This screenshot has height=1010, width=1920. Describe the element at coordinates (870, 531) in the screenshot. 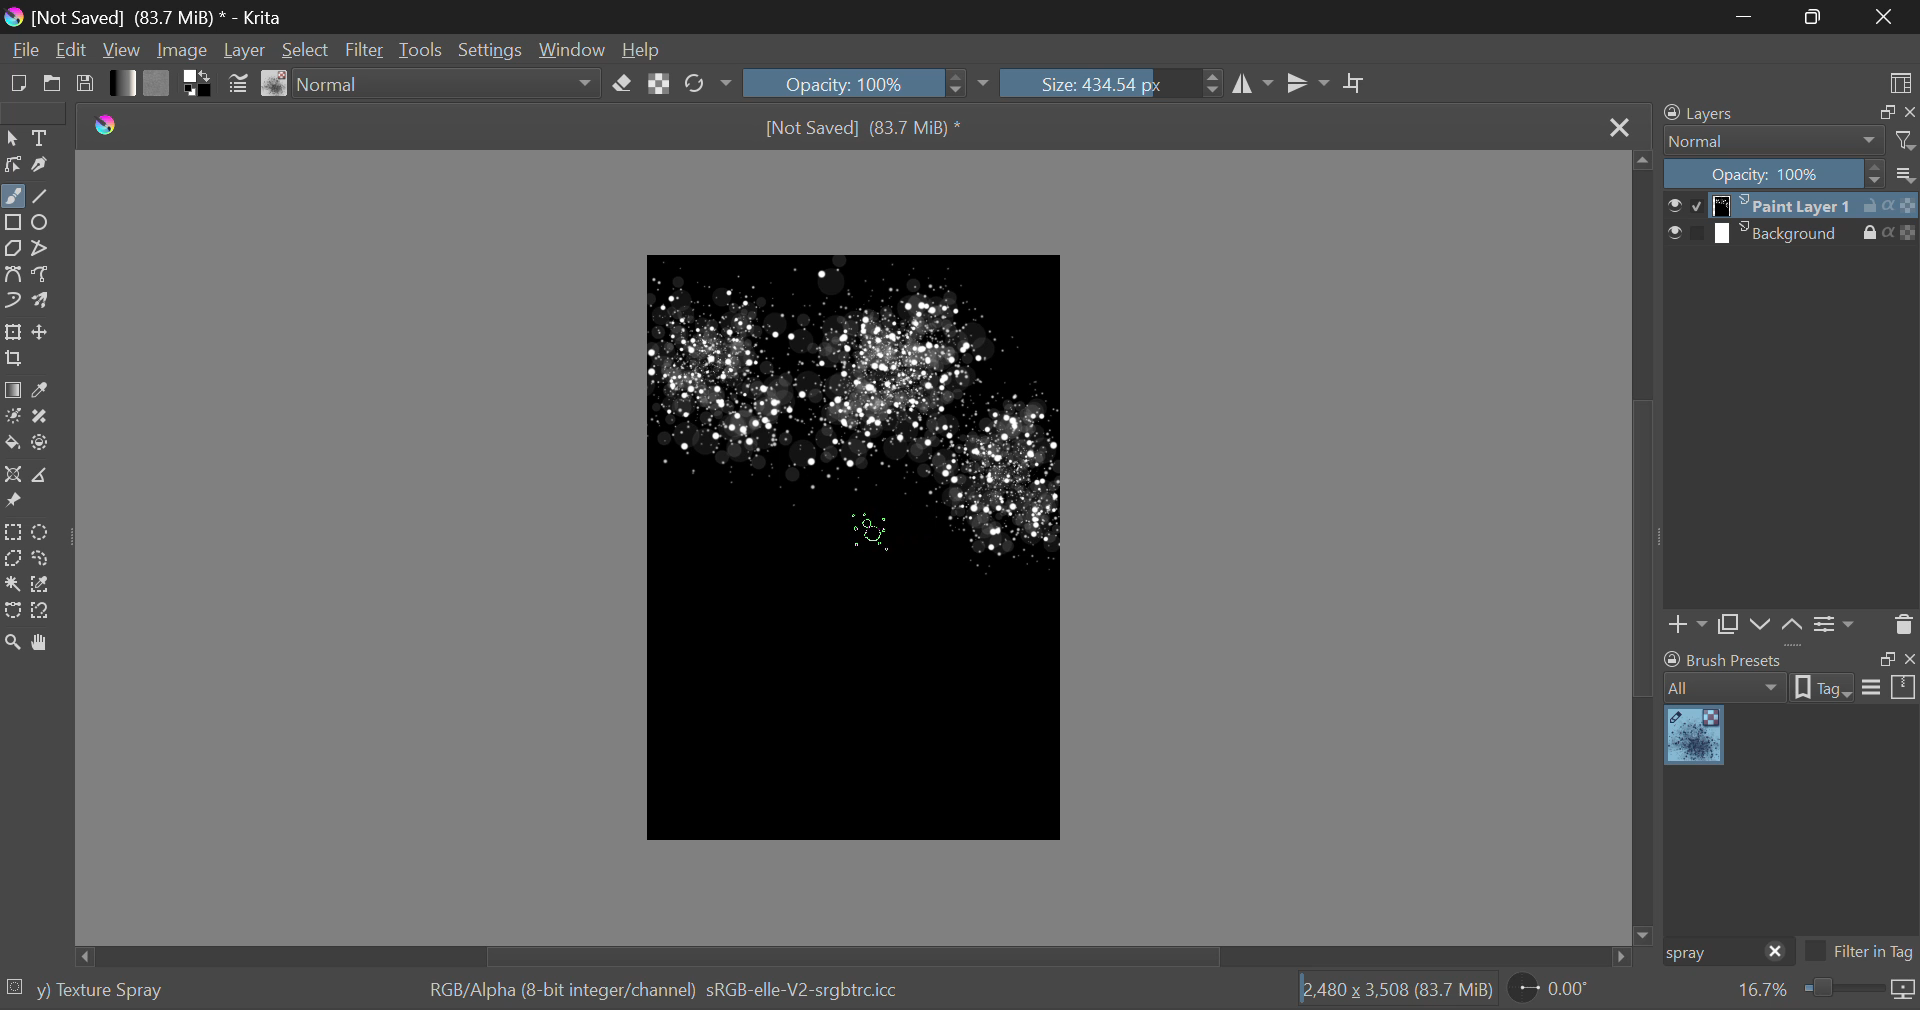

I see `Click Cursor Position` at that location.